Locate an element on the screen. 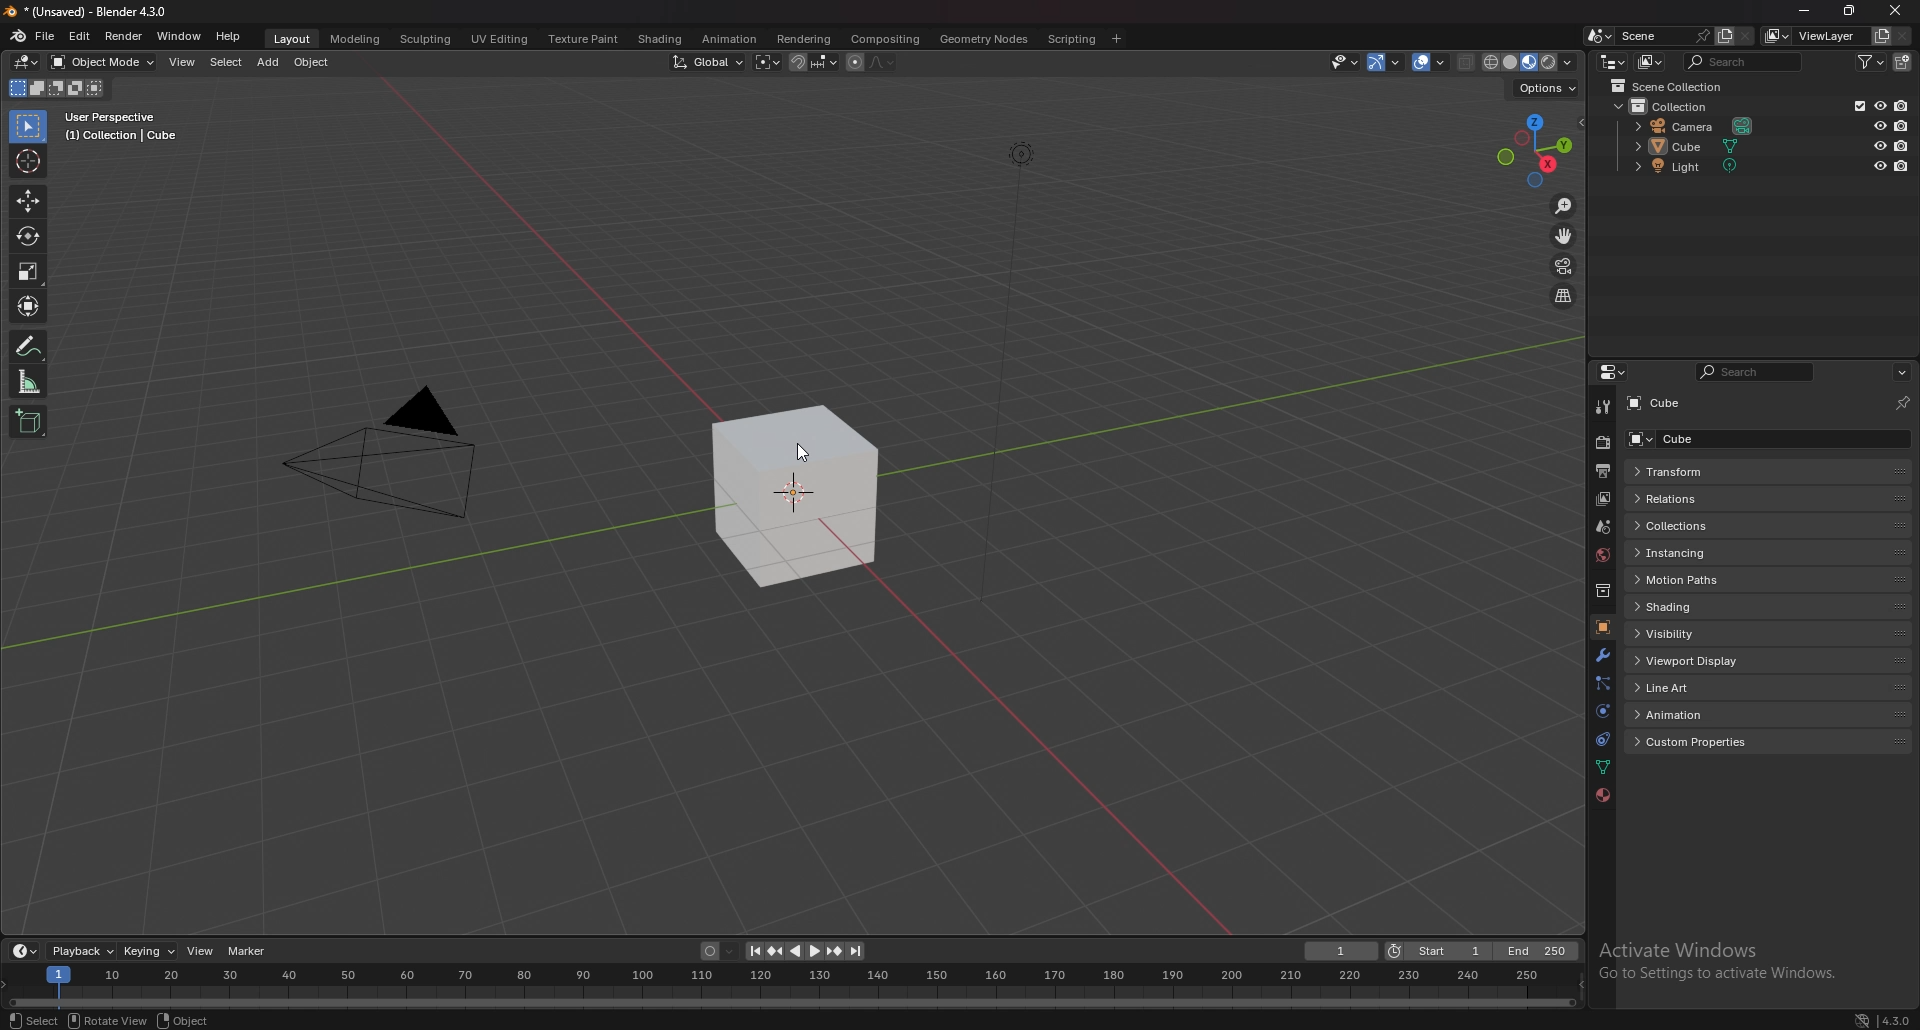  physics is located at coordinates (1602, 711).